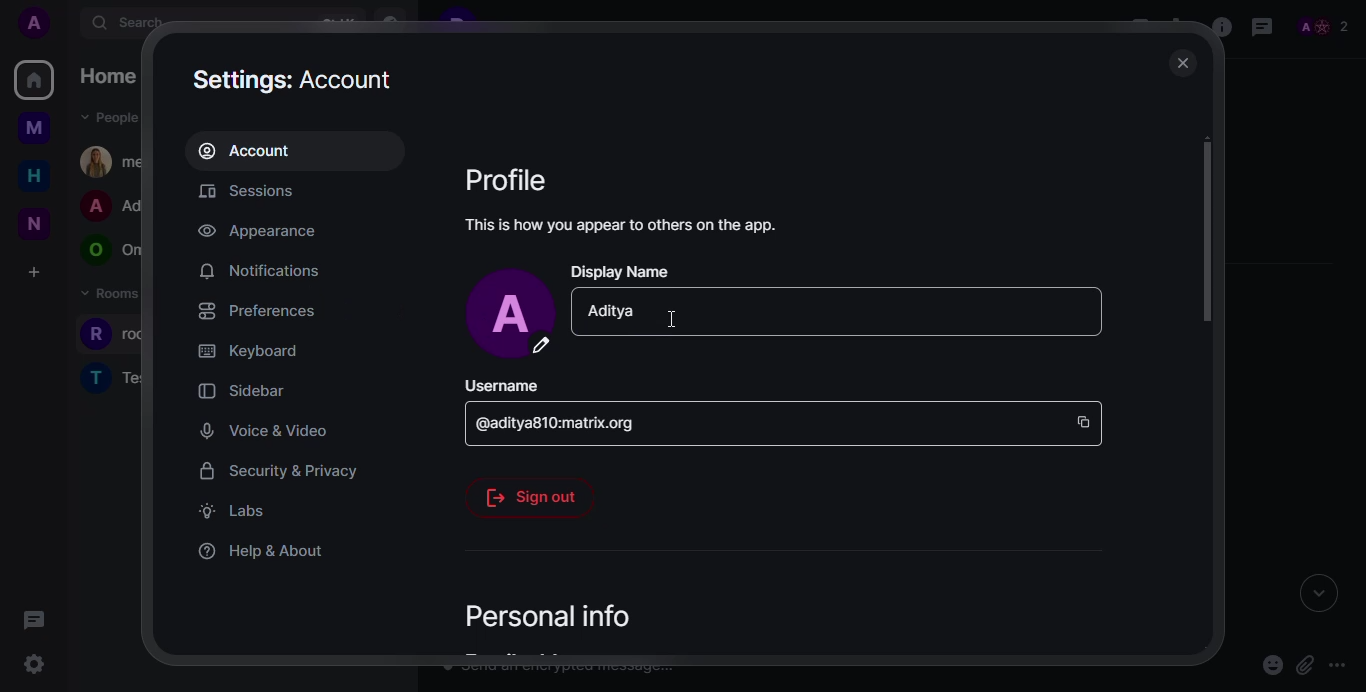  What do you see at coordinates (32, 176) in the screenshot?
I see `home` at bounding box center [32, 176].